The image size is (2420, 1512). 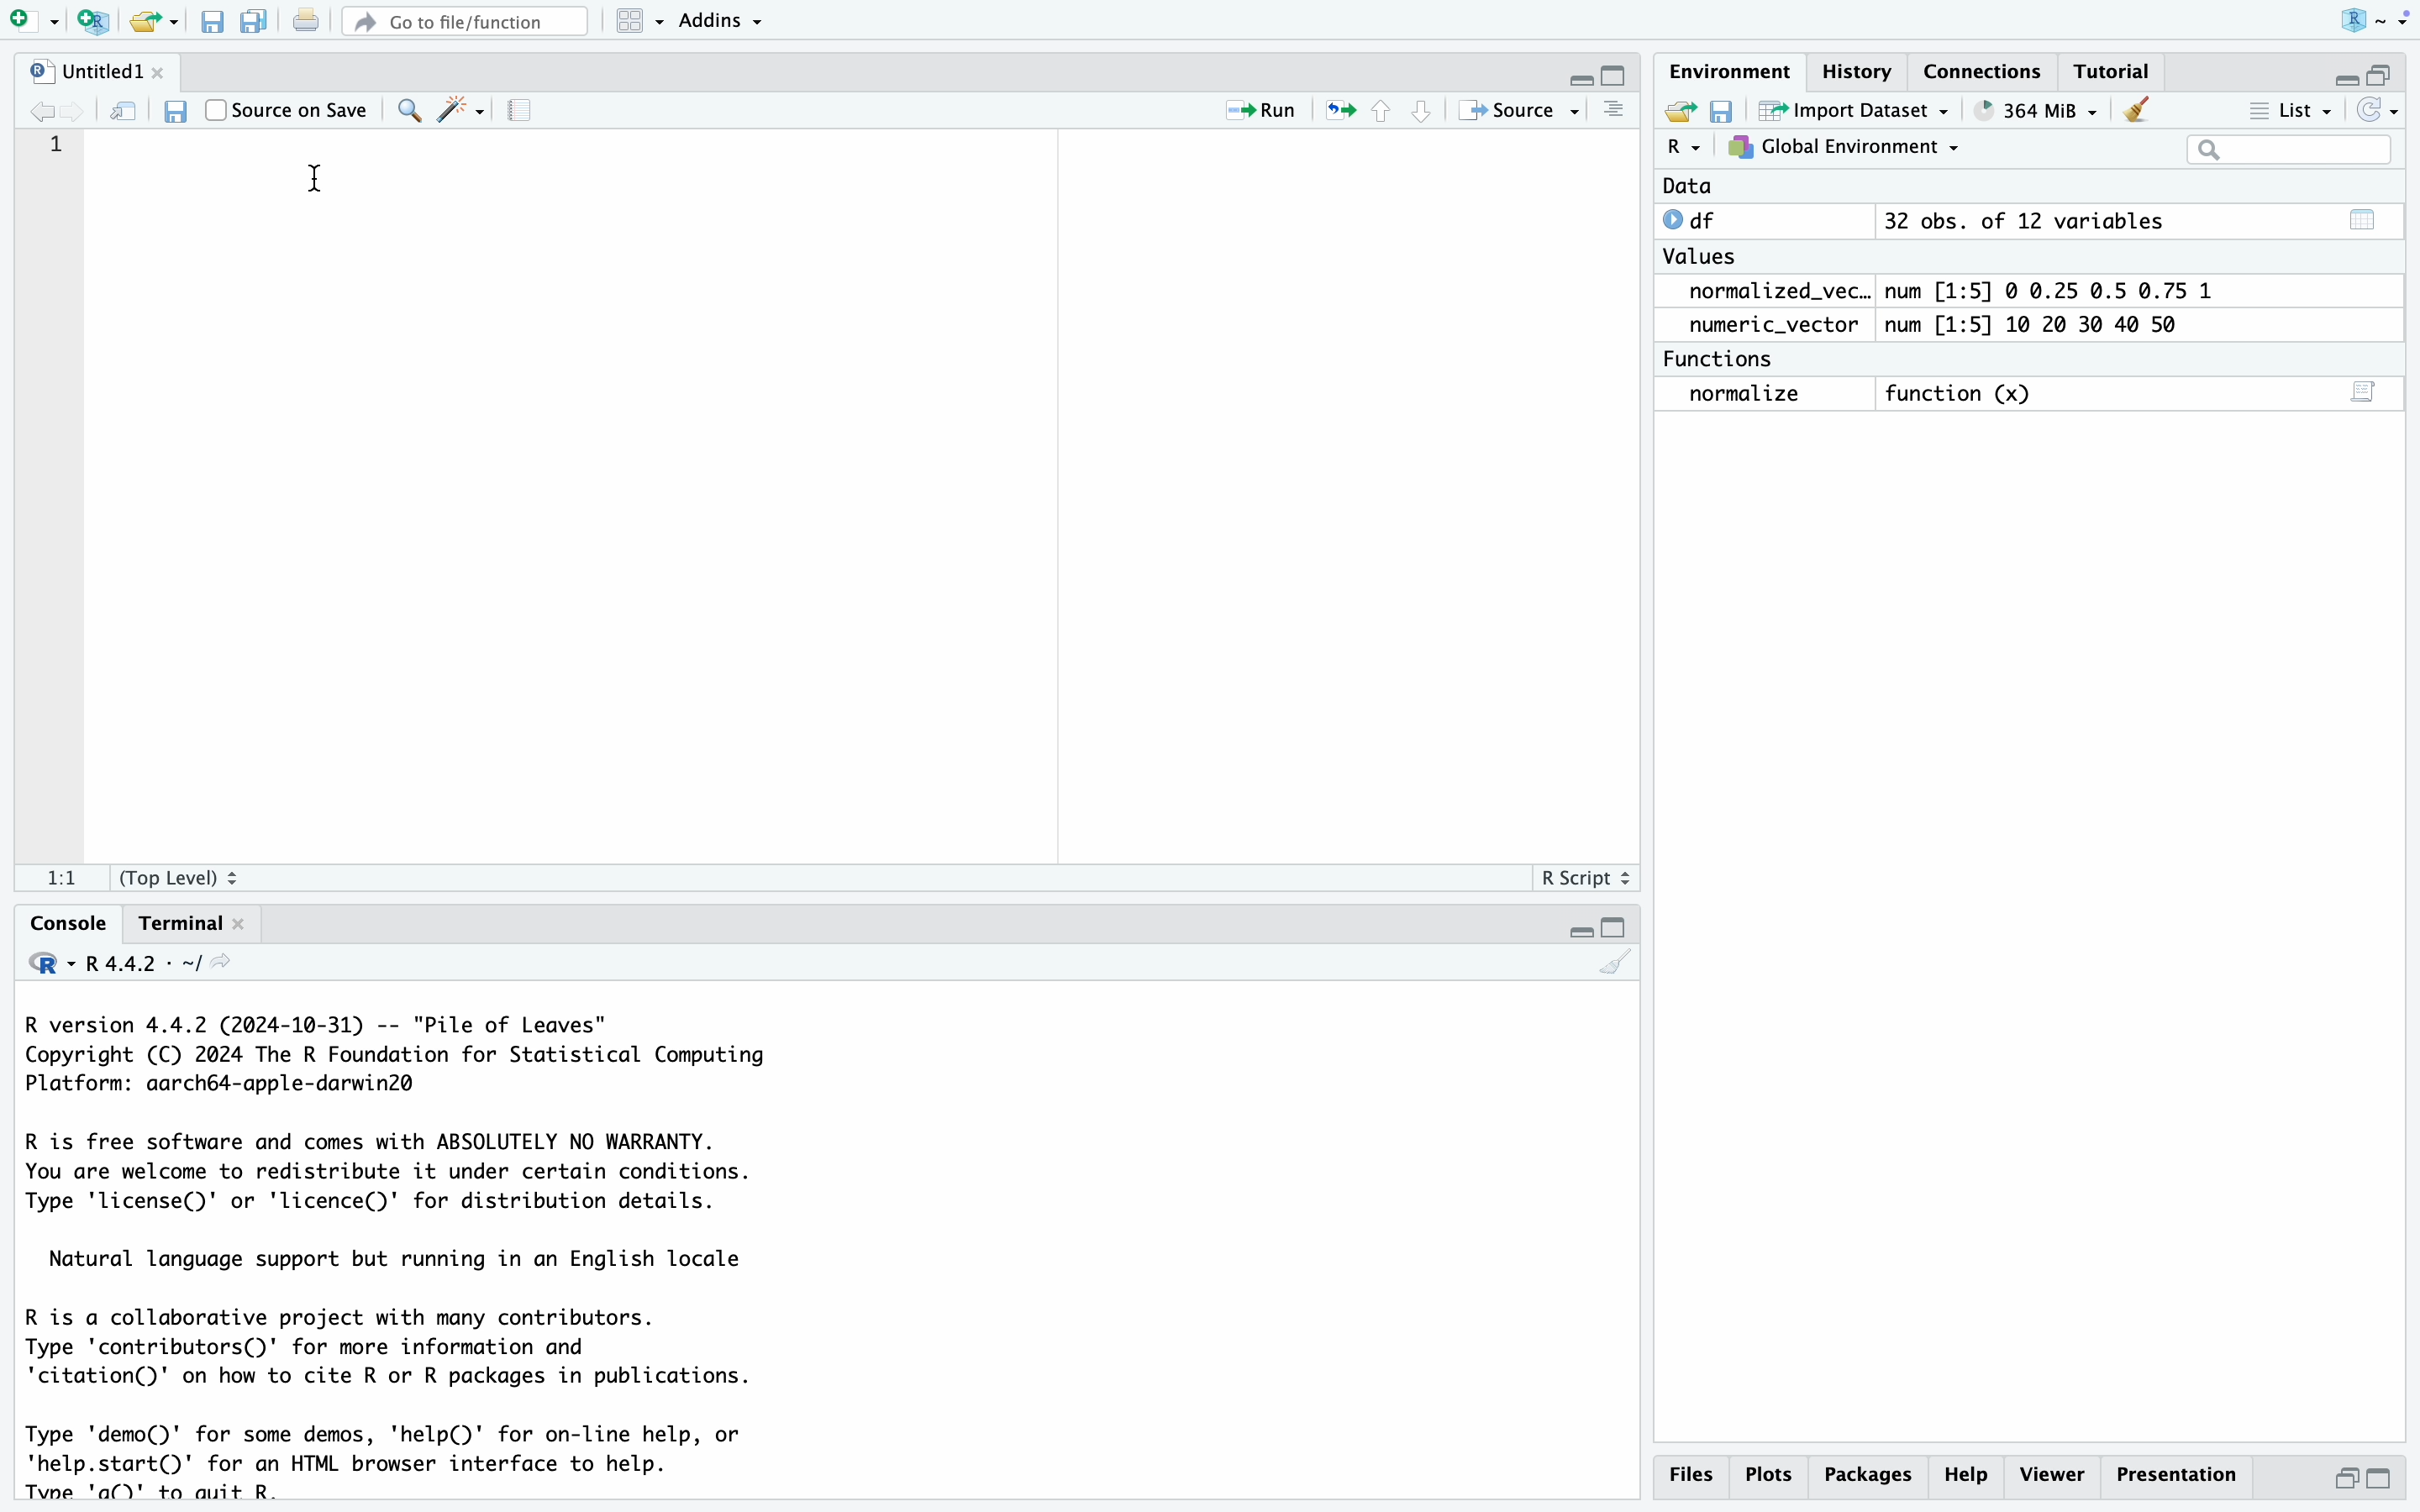 I want to click on R, so click(x=1683, y=148).